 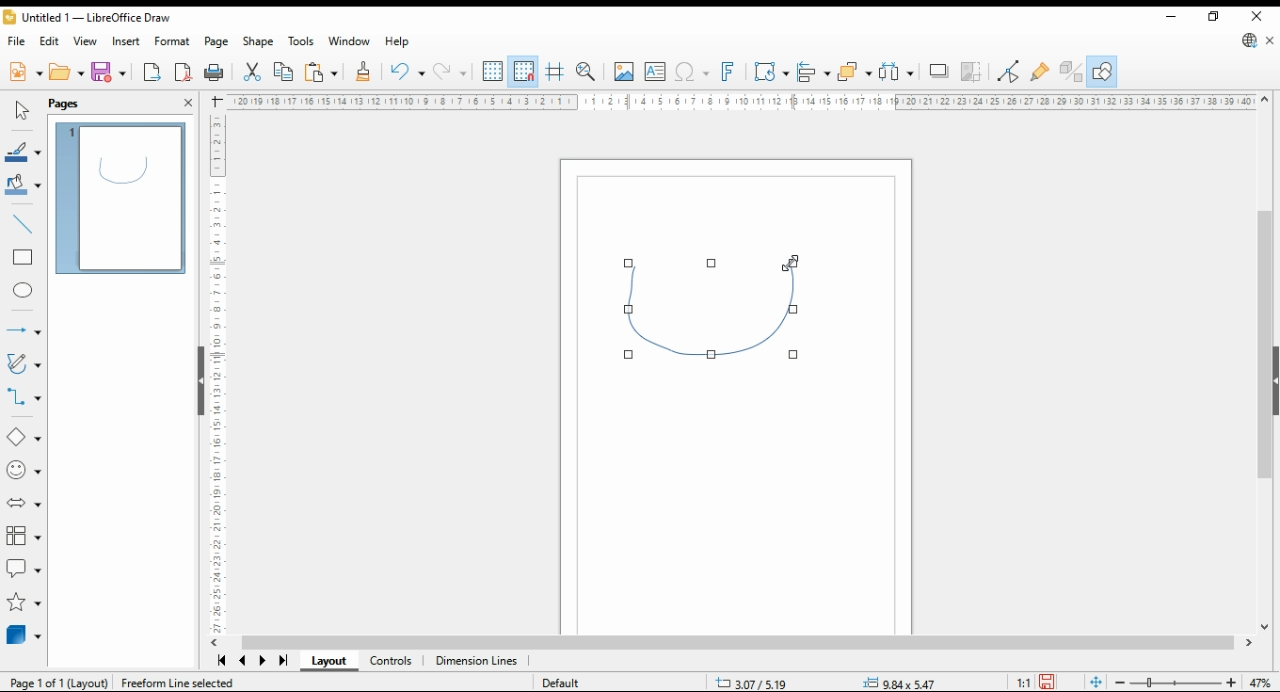 What do you see at coordinates (690, 73) in the screenshot?
I see `insert special character` at bounding box center [690, 73].